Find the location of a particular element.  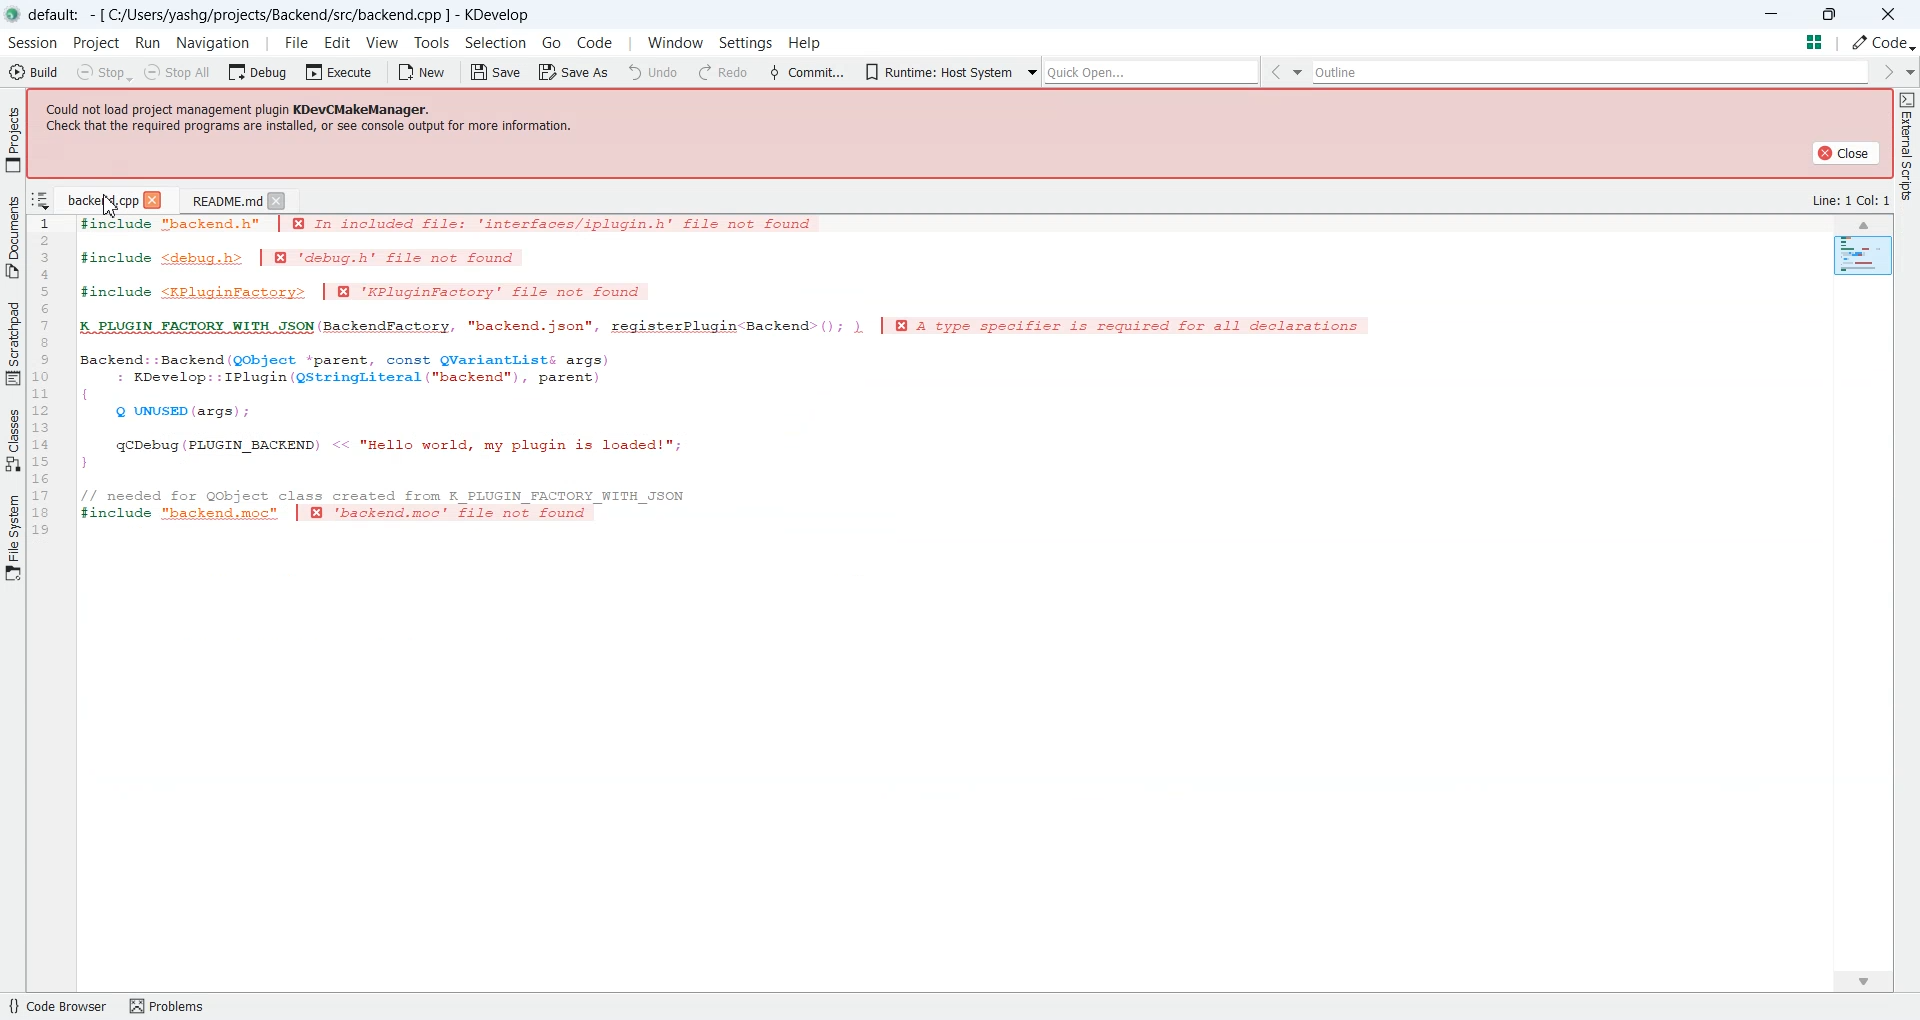

UNUSED (args) ; is located at coordinates (179, 413).